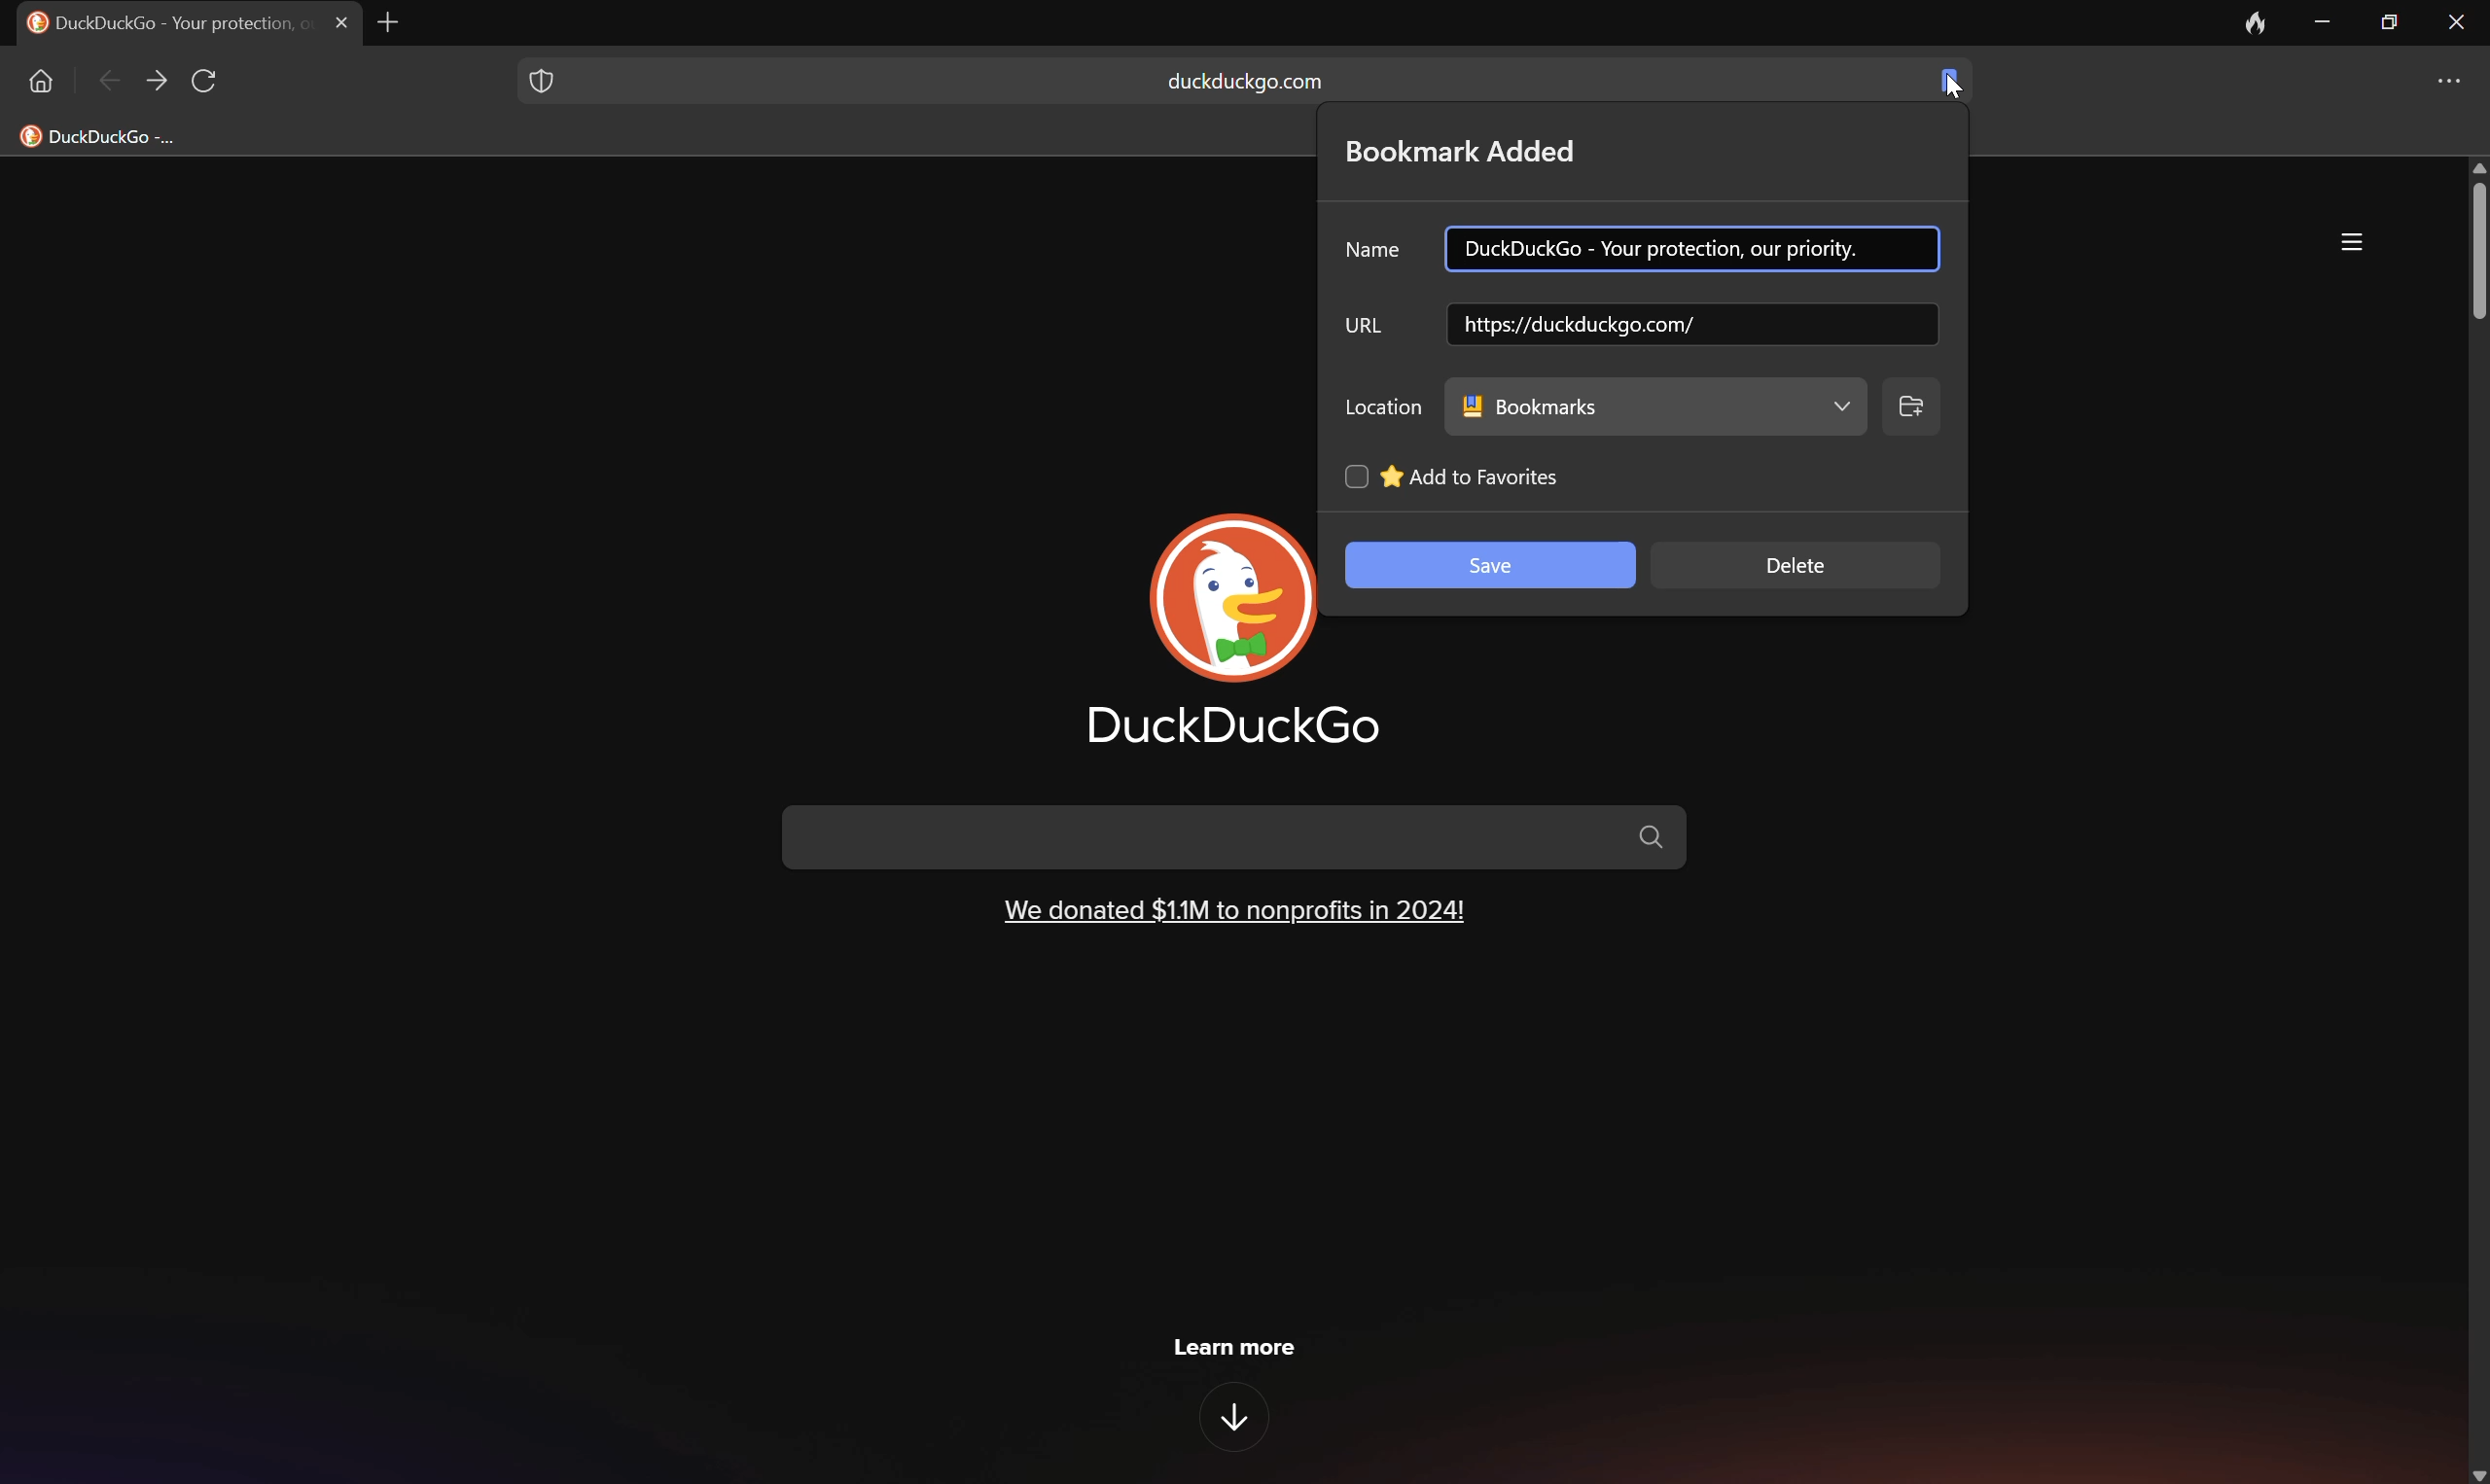  I want to click on Scroll Down, so click(2474, 1472).